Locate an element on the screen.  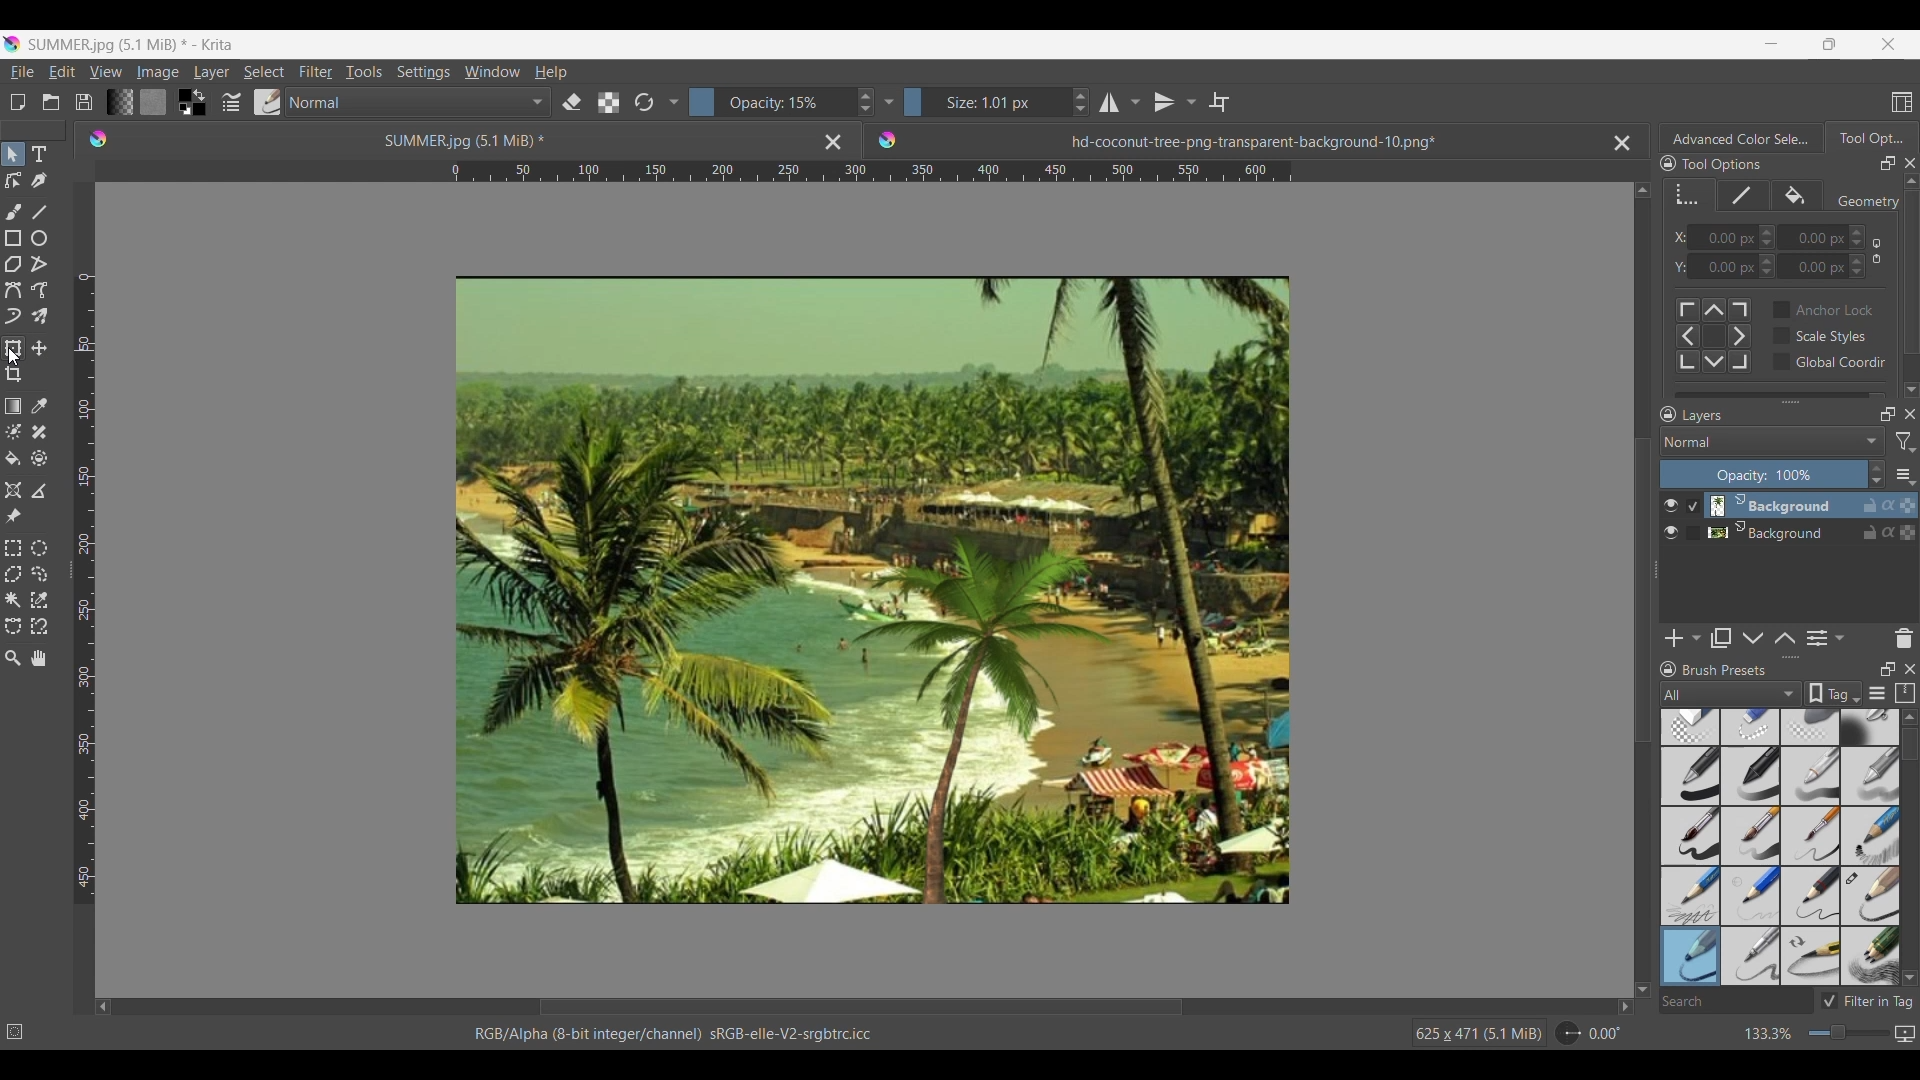
Opacity options is located at coordinates (888, 101).